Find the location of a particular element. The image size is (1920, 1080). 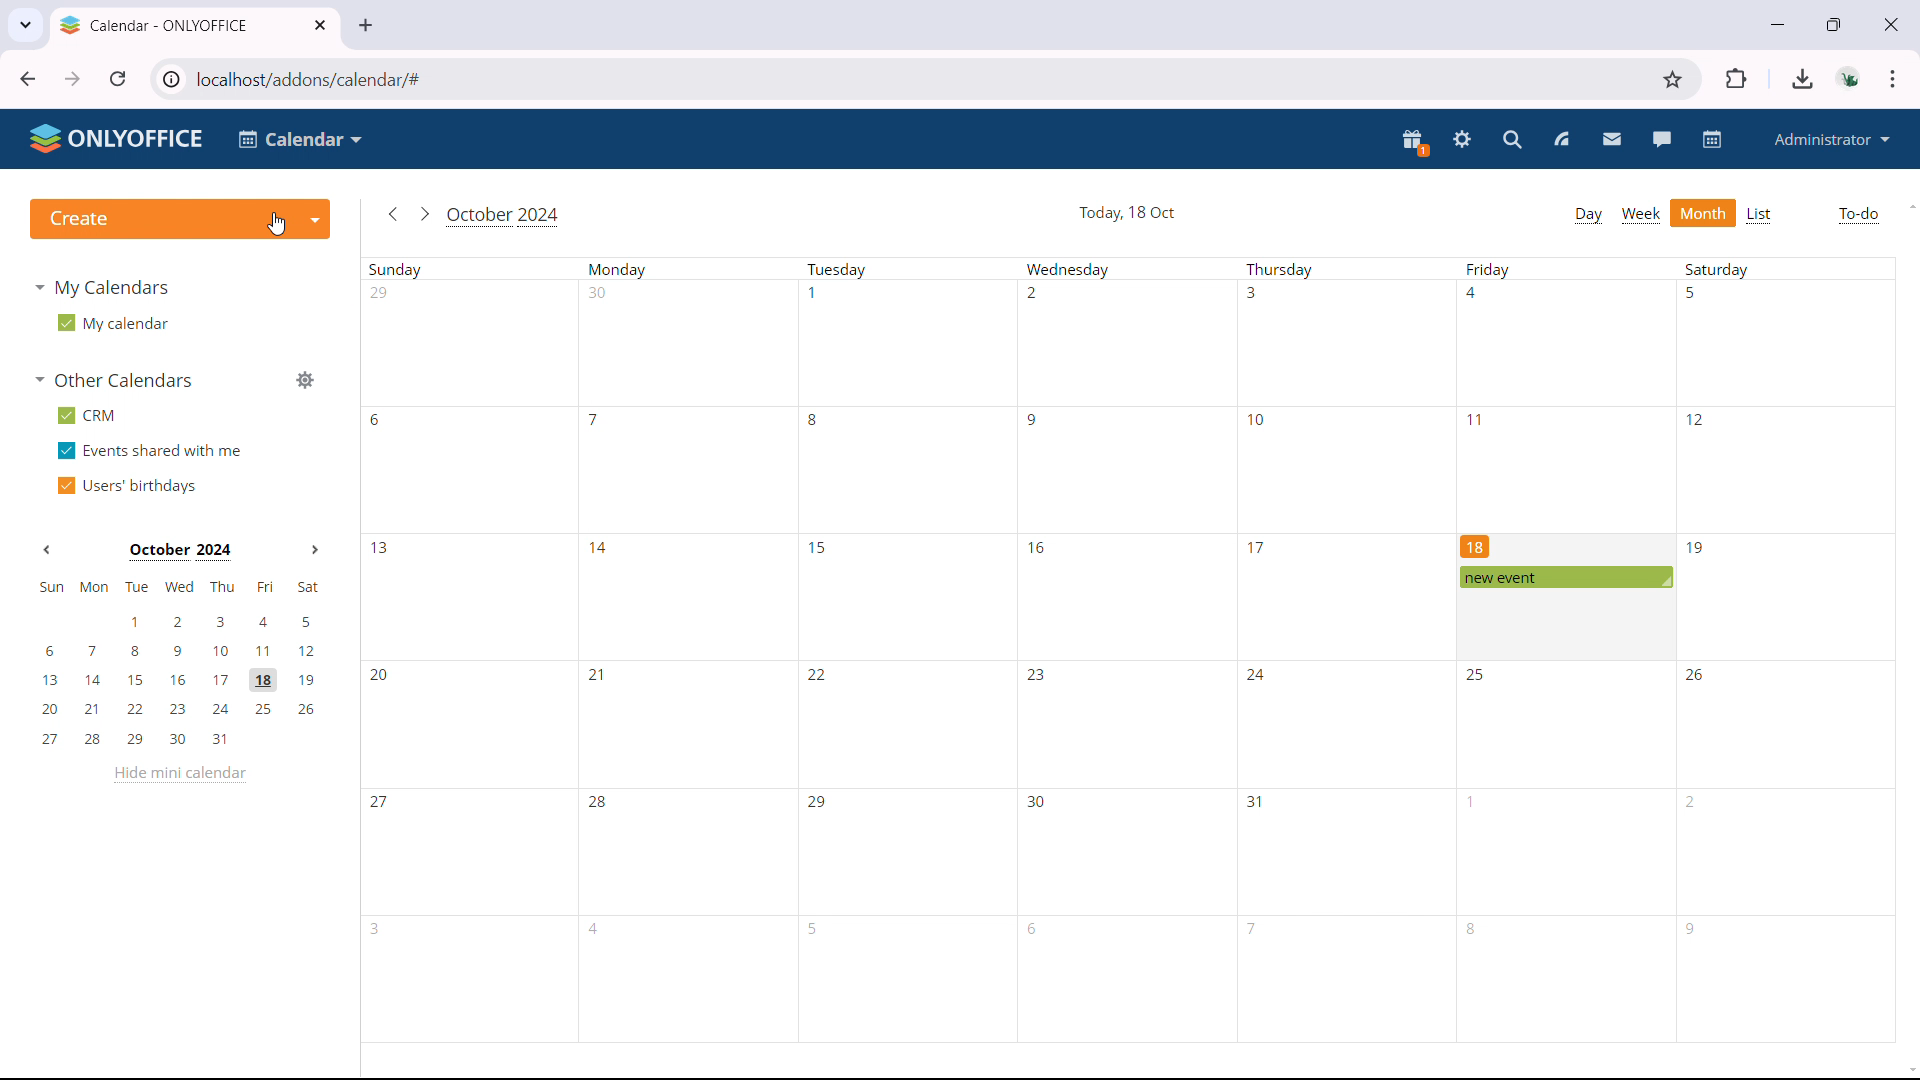

19 is located at coordinates (1697, 549).